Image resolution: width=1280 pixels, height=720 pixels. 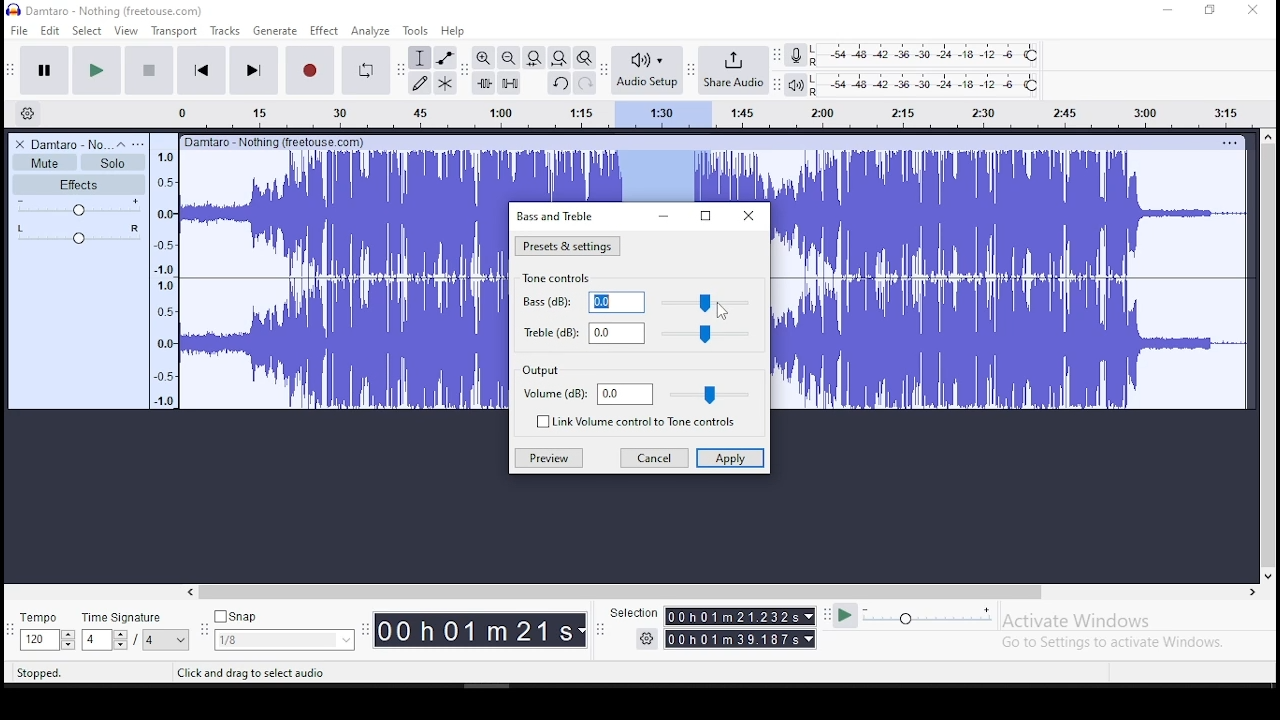 I want to click on , so click(x=601, y=630).